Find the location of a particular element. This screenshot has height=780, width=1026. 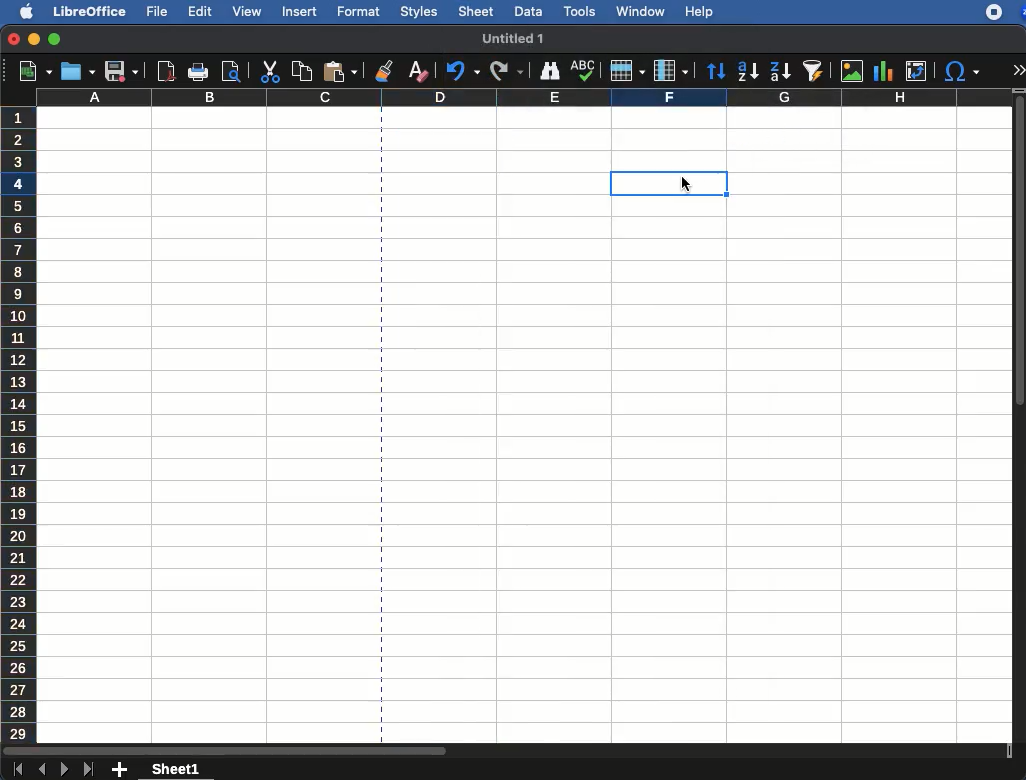

window is located at coordinates (639, 11).